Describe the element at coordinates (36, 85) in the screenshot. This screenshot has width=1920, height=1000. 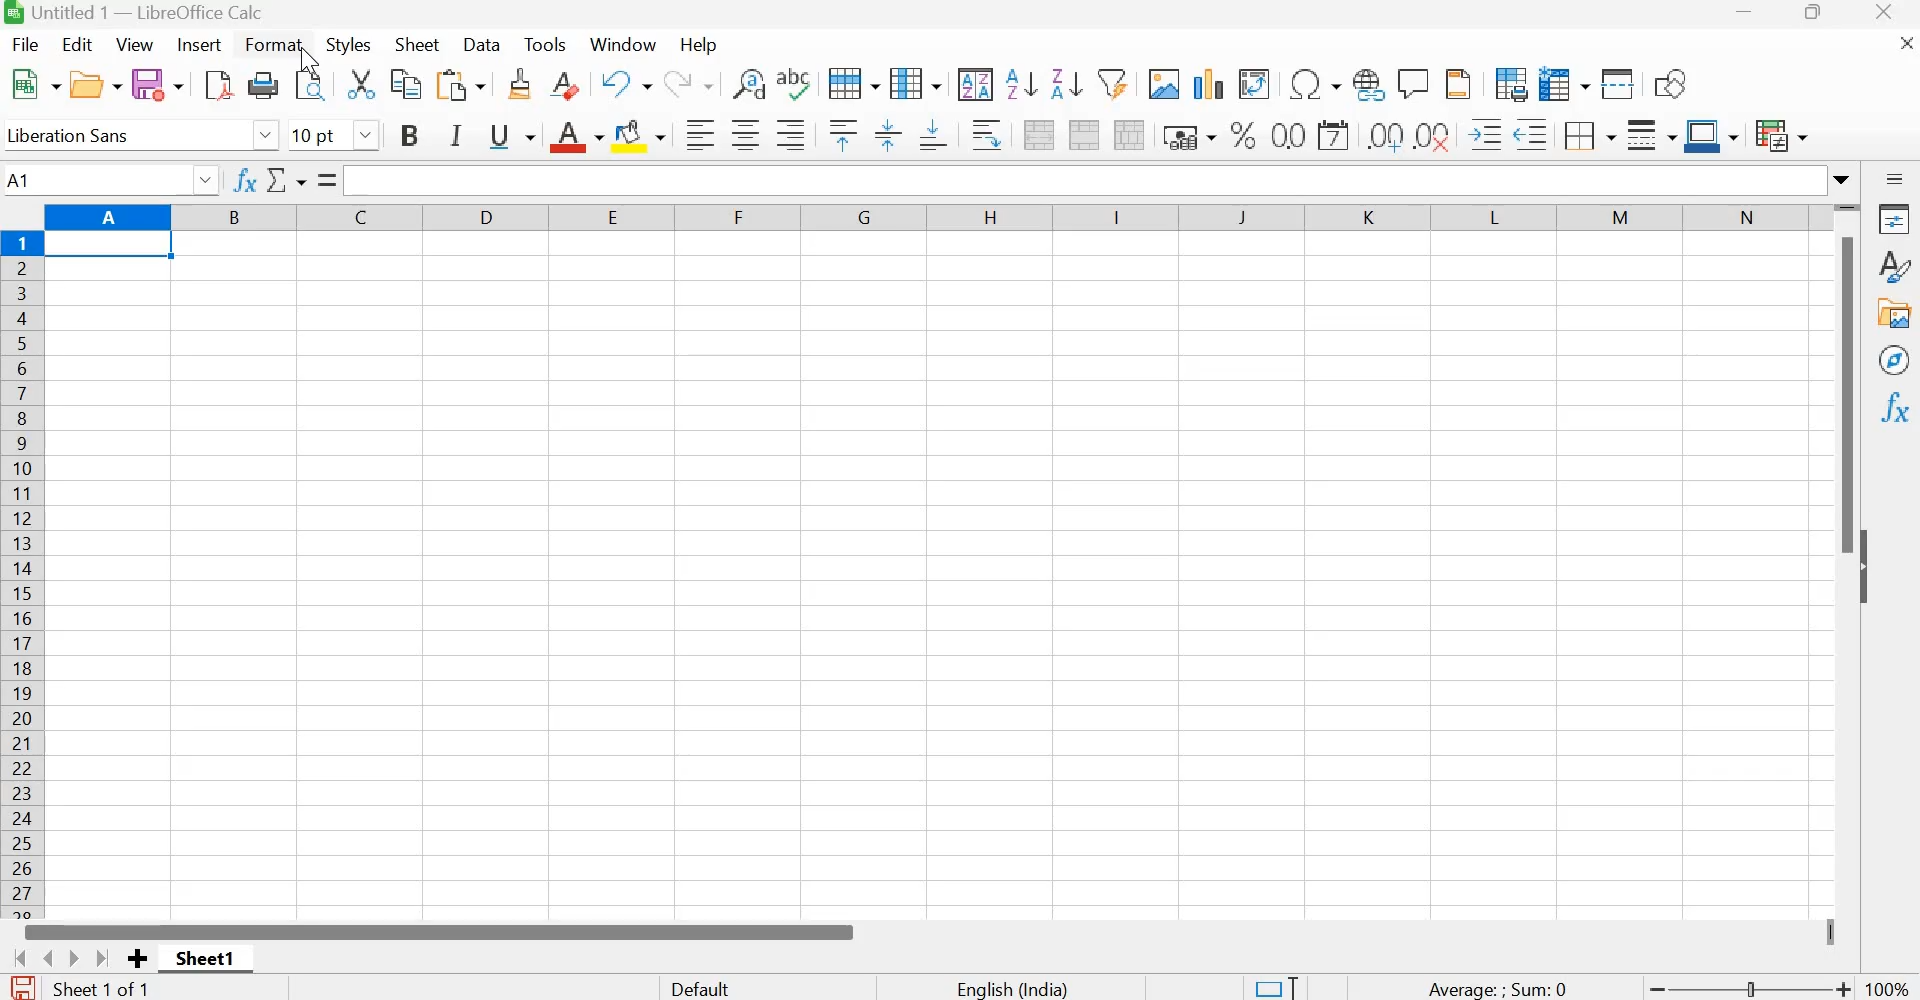
I see `New` at that location.